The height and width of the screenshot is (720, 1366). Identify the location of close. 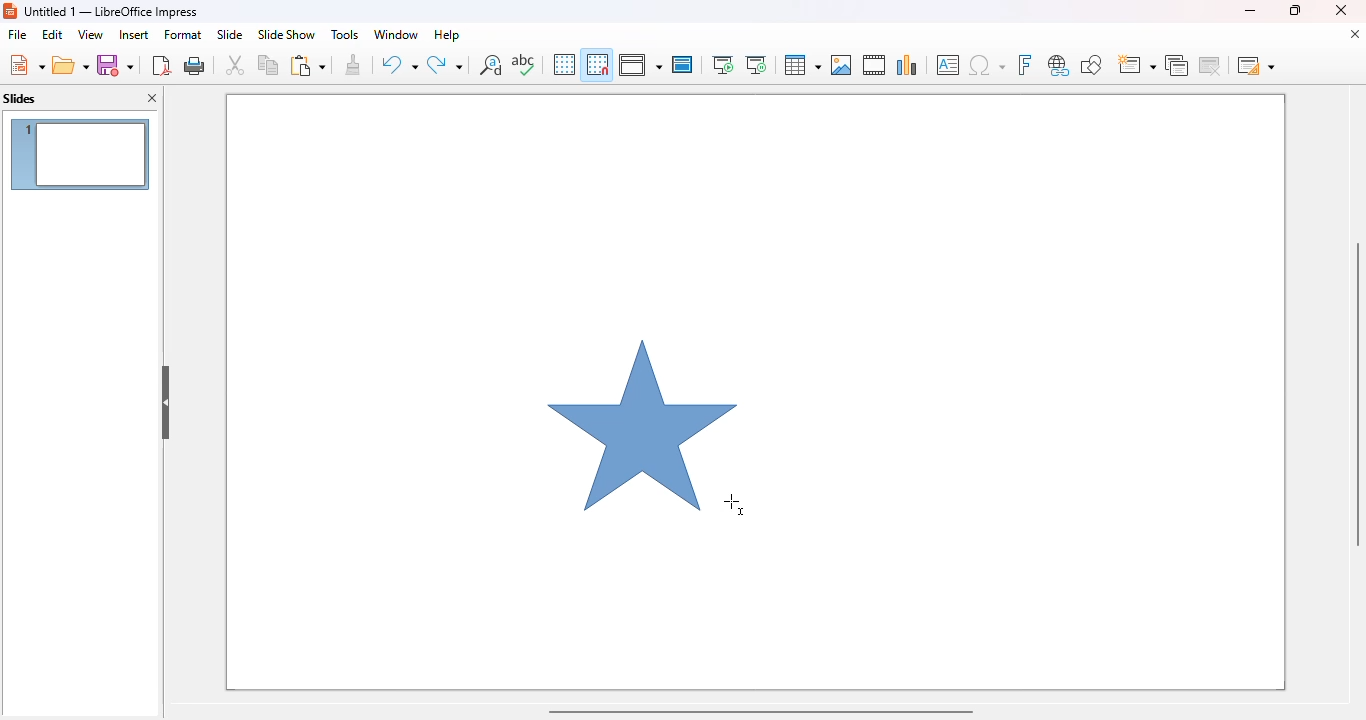
(1341, 10).